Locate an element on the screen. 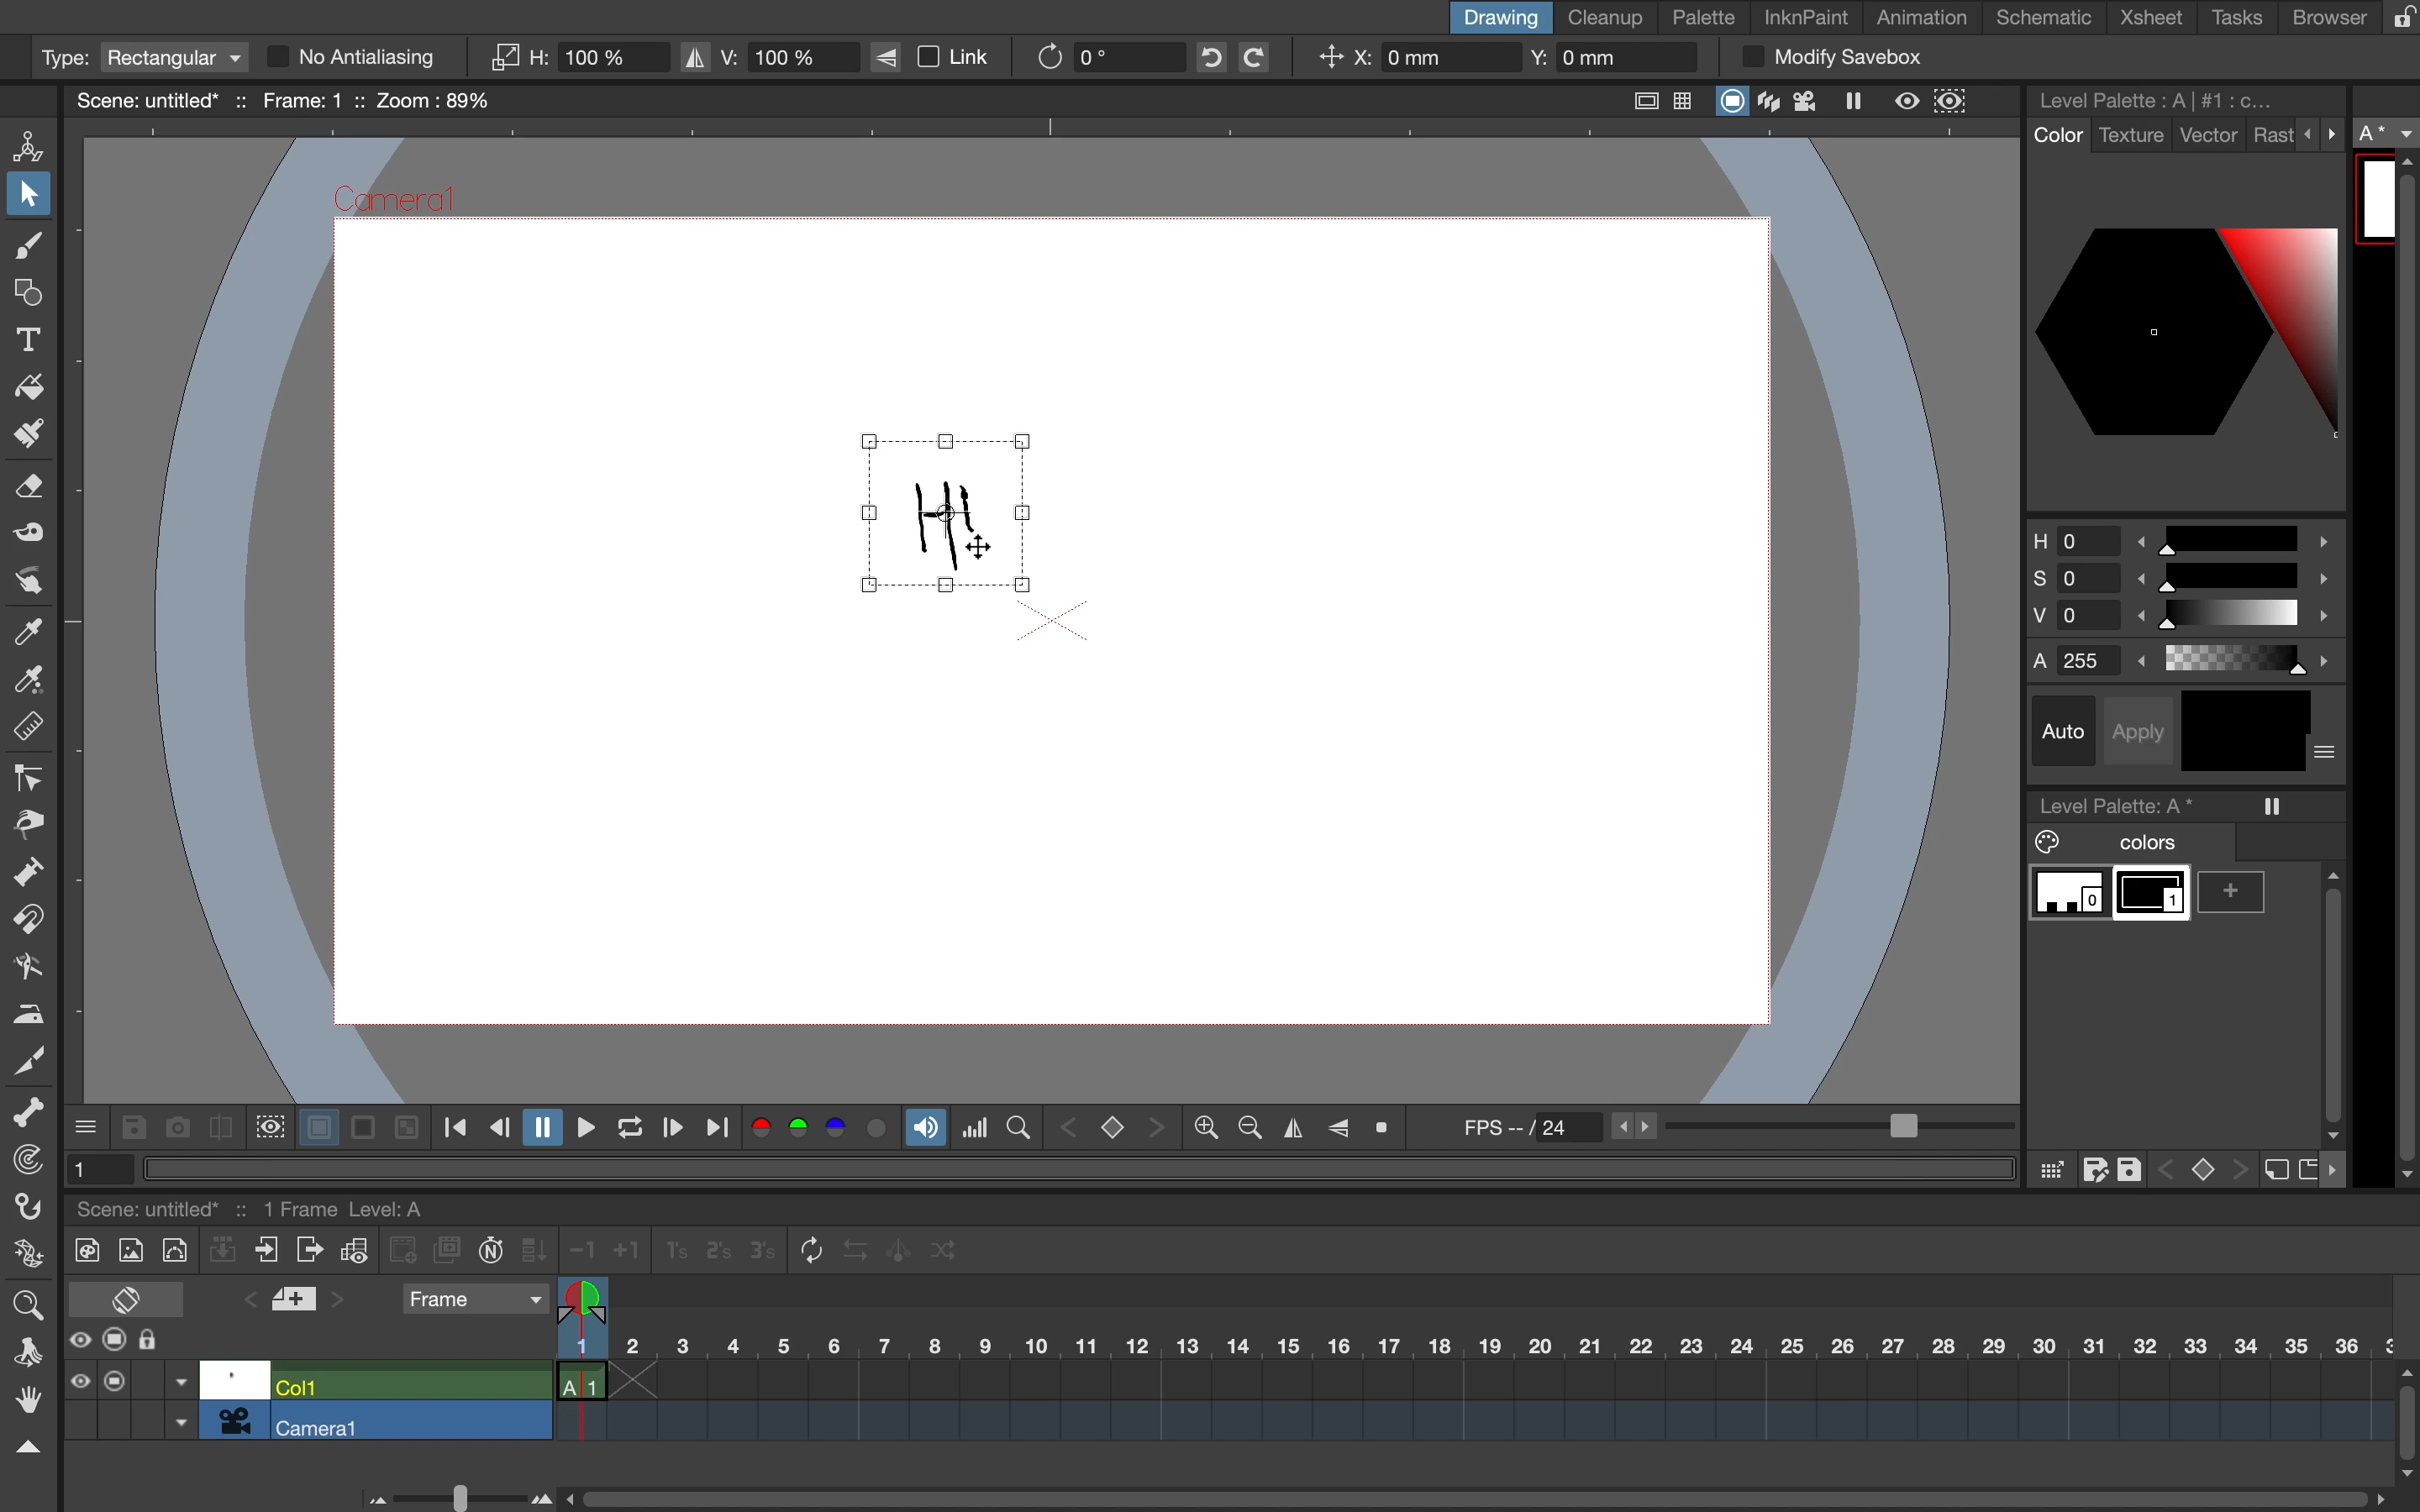 The width and height of the screenshot is (2420, 1512). schematic is located at coordinates (2047, 18).